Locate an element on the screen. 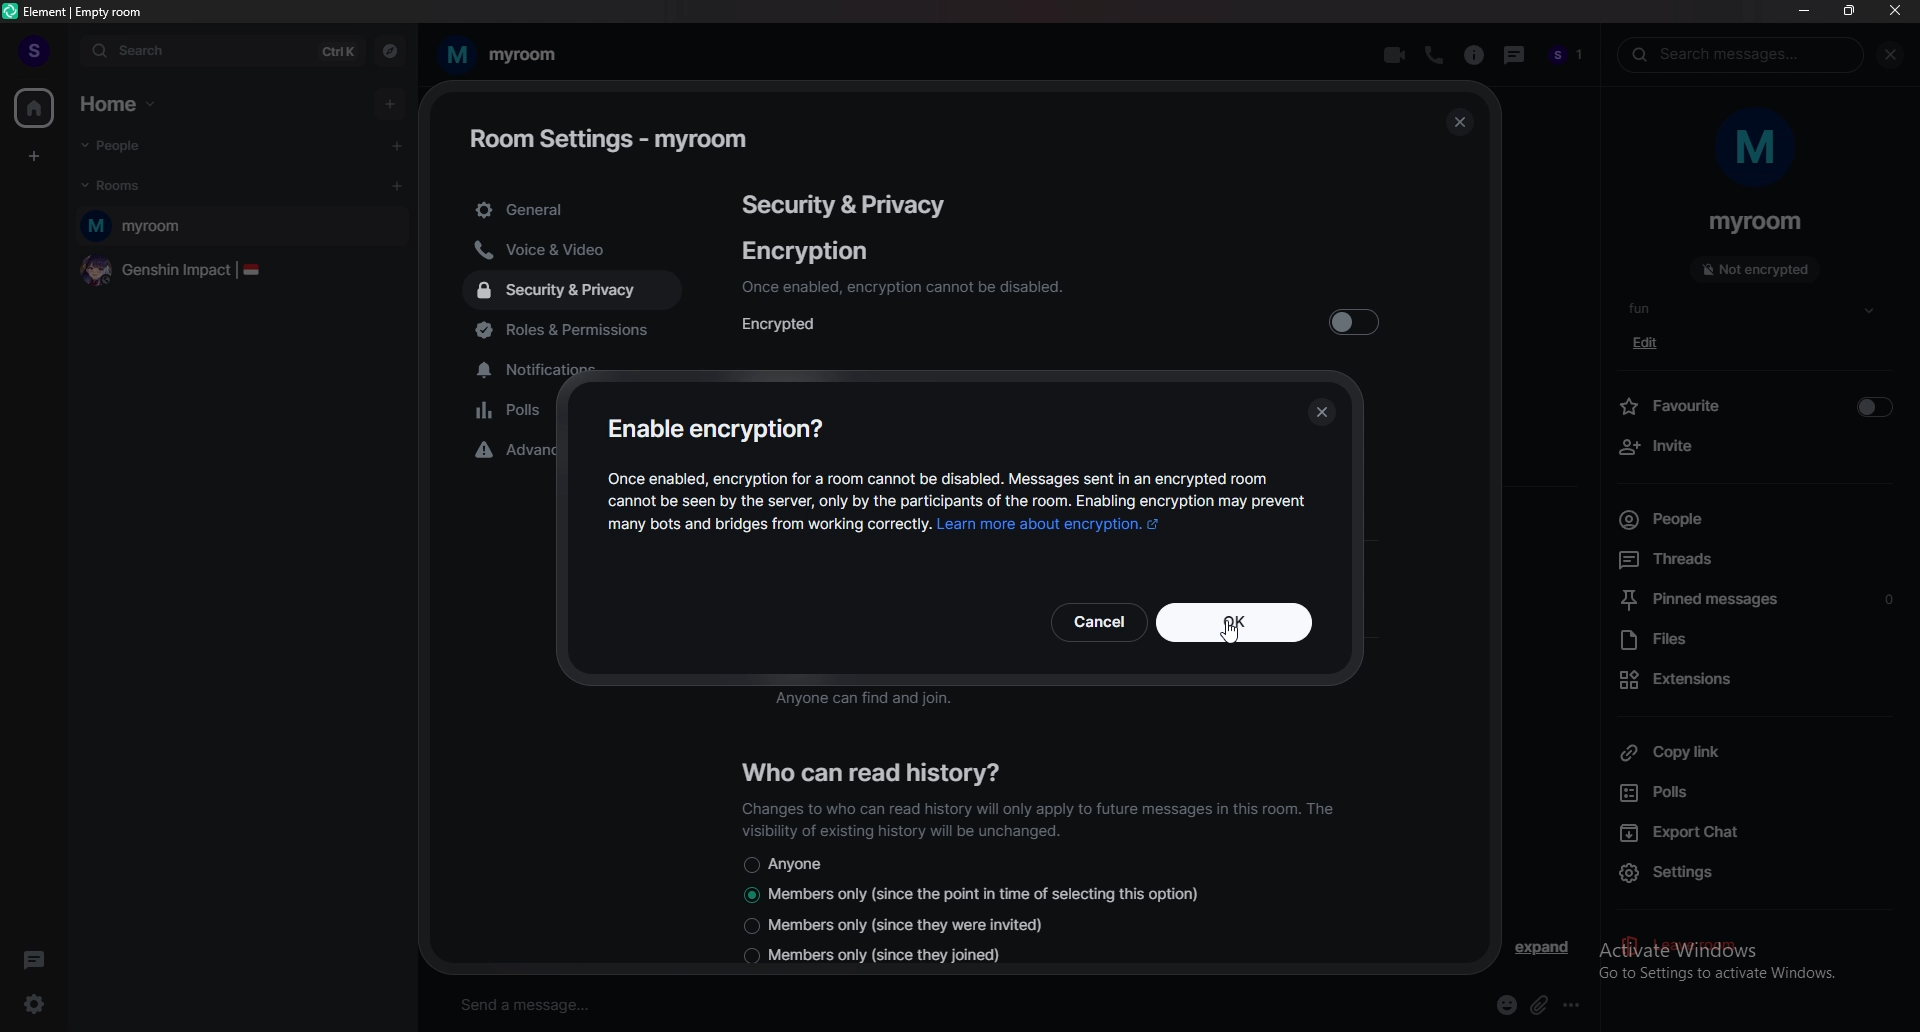  ok is located at coordinates (1180, 622).